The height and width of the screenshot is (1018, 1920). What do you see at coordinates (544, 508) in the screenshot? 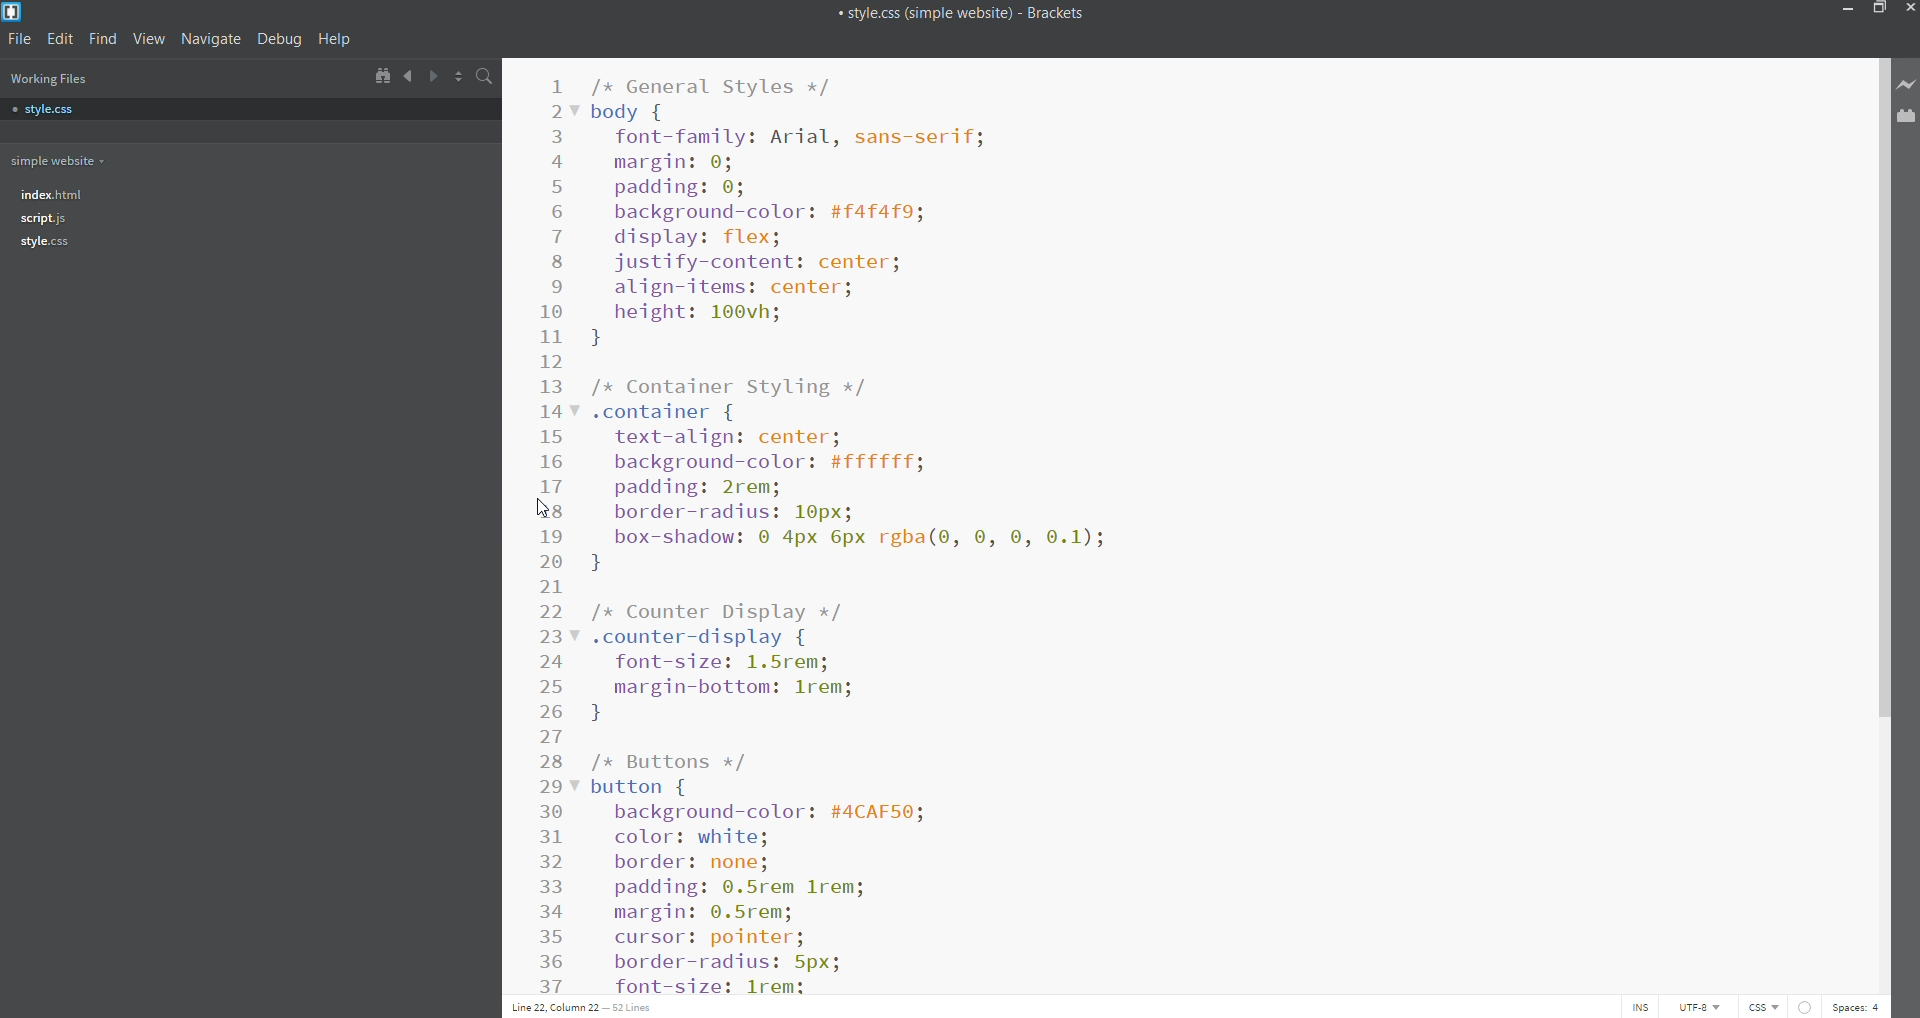
I see `cursor` at bounding box center [544, 508].